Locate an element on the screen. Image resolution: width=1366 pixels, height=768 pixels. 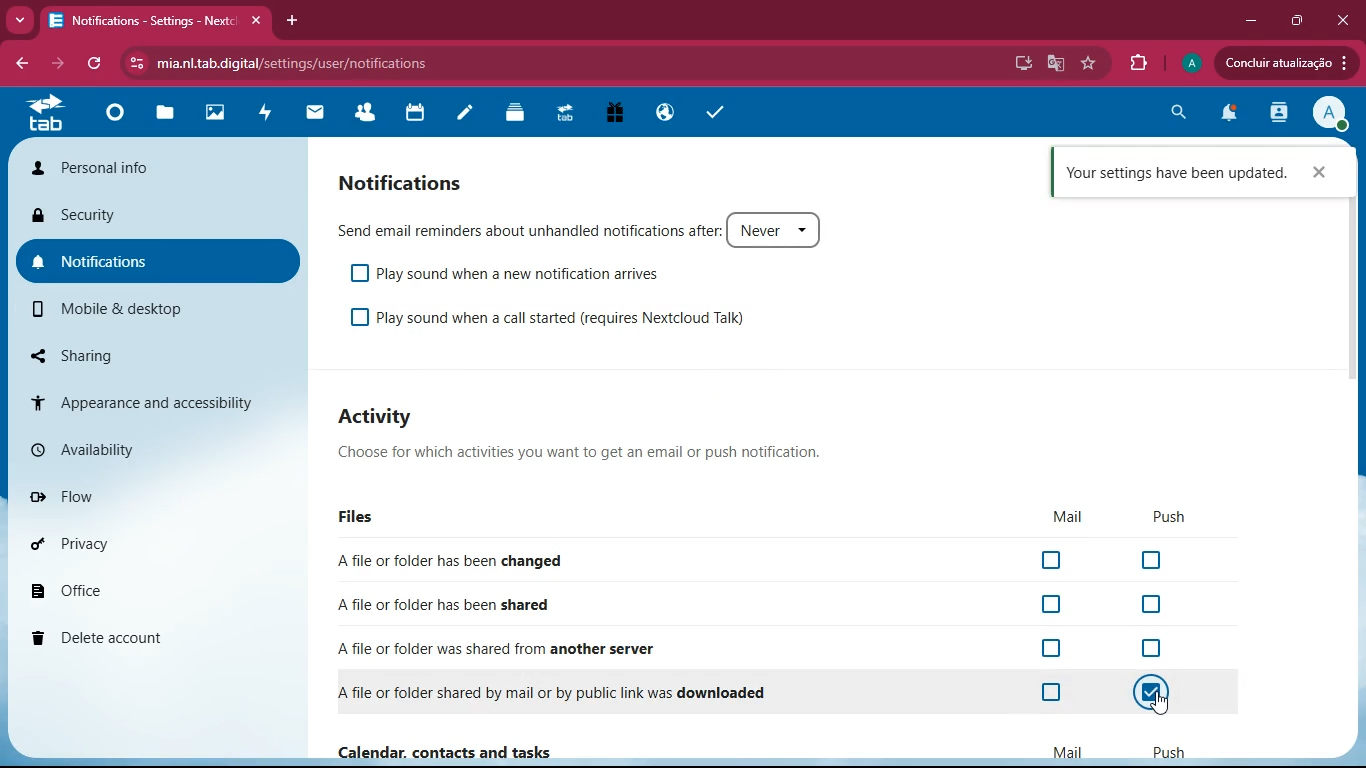
layers is located at coordinates (510, 115).